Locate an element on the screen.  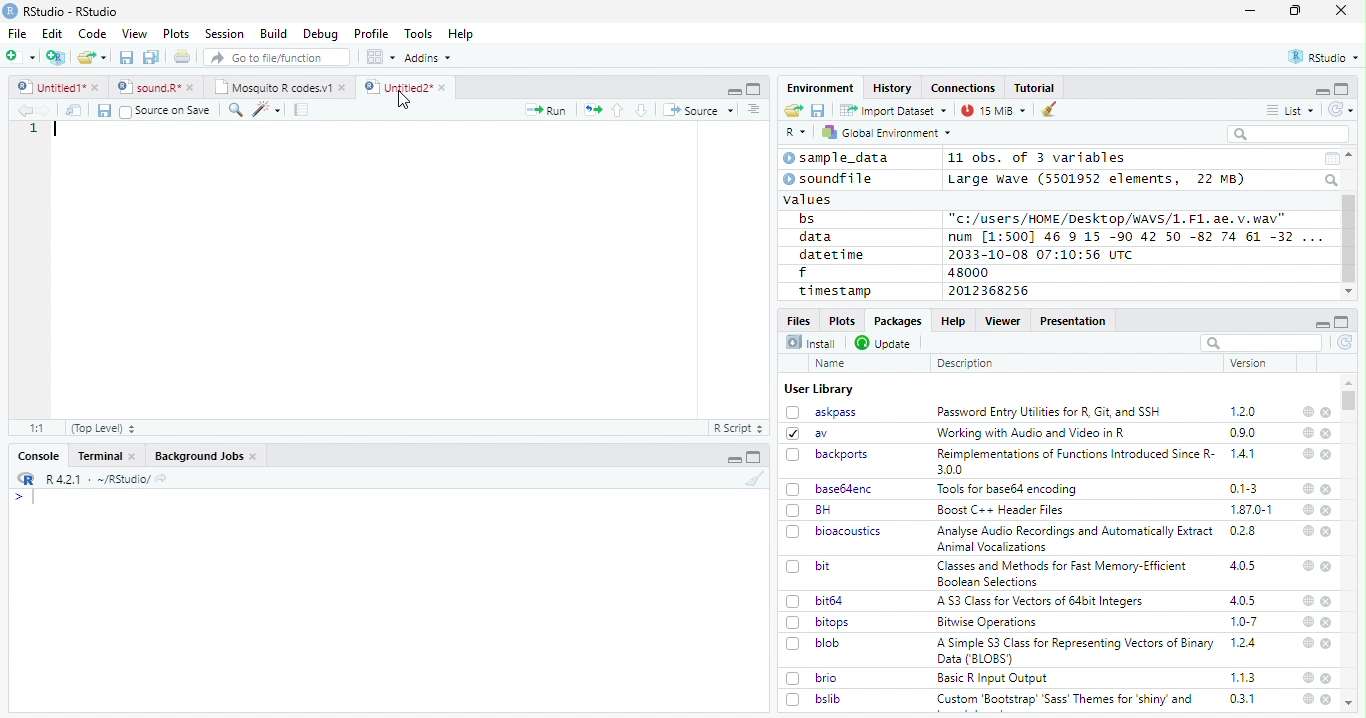
Untitled1* is located at coordinates (57, 88).